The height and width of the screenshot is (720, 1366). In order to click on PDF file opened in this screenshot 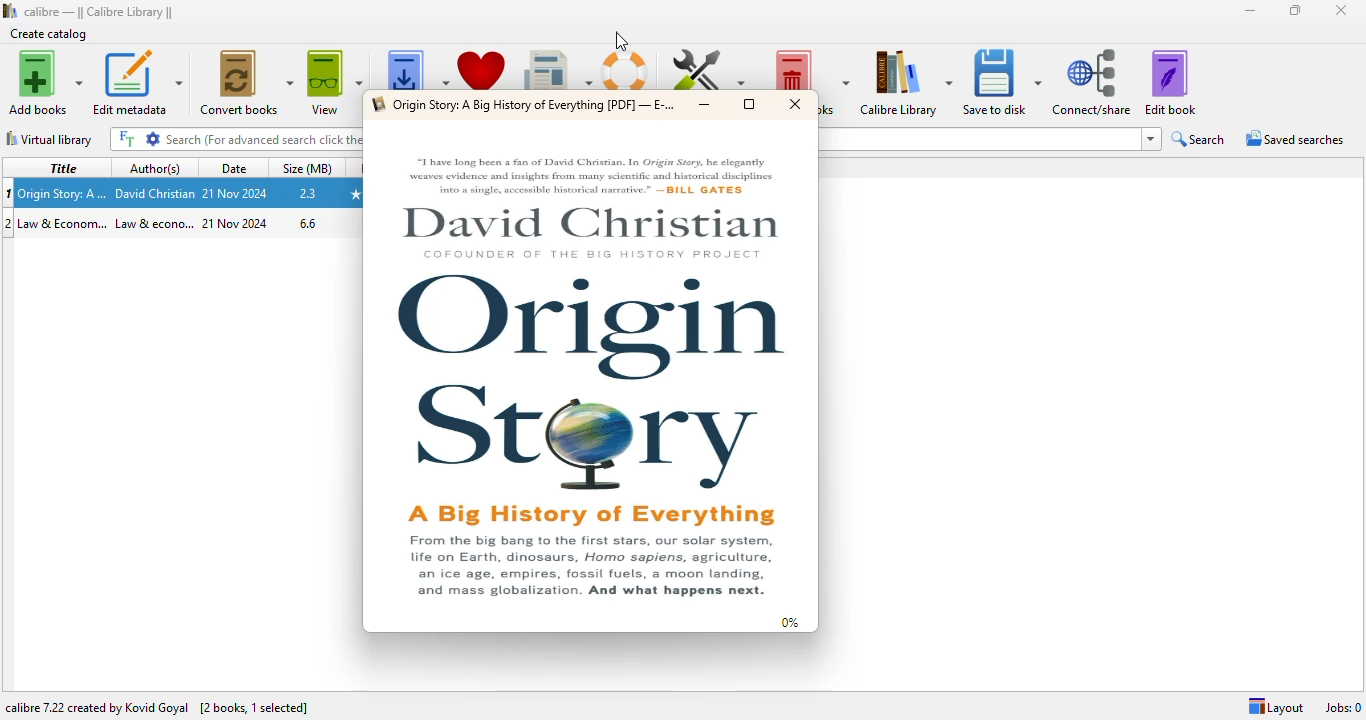, I will do `click(535, 105)`.